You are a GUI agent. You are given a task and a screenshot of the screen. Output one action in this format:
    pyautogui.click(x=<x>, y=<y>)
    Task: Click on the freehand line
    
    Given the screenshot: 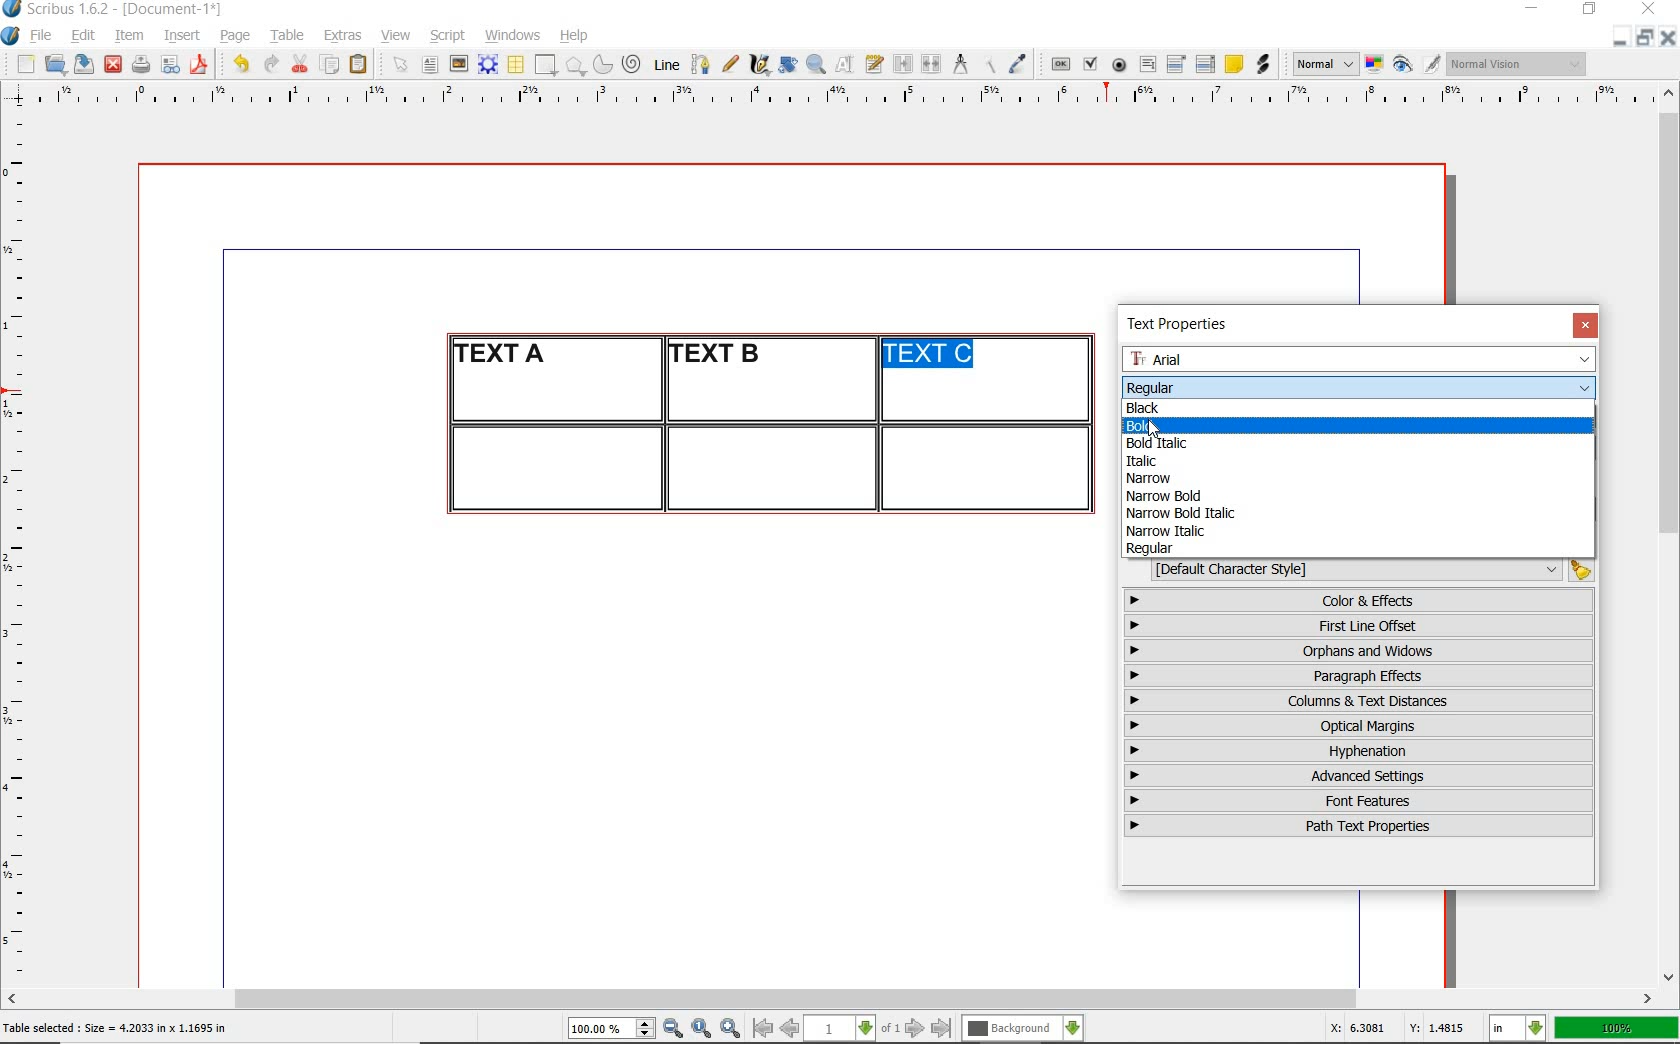 What is the action you would take?
    pyautogui.click(x=730, y=64)
    